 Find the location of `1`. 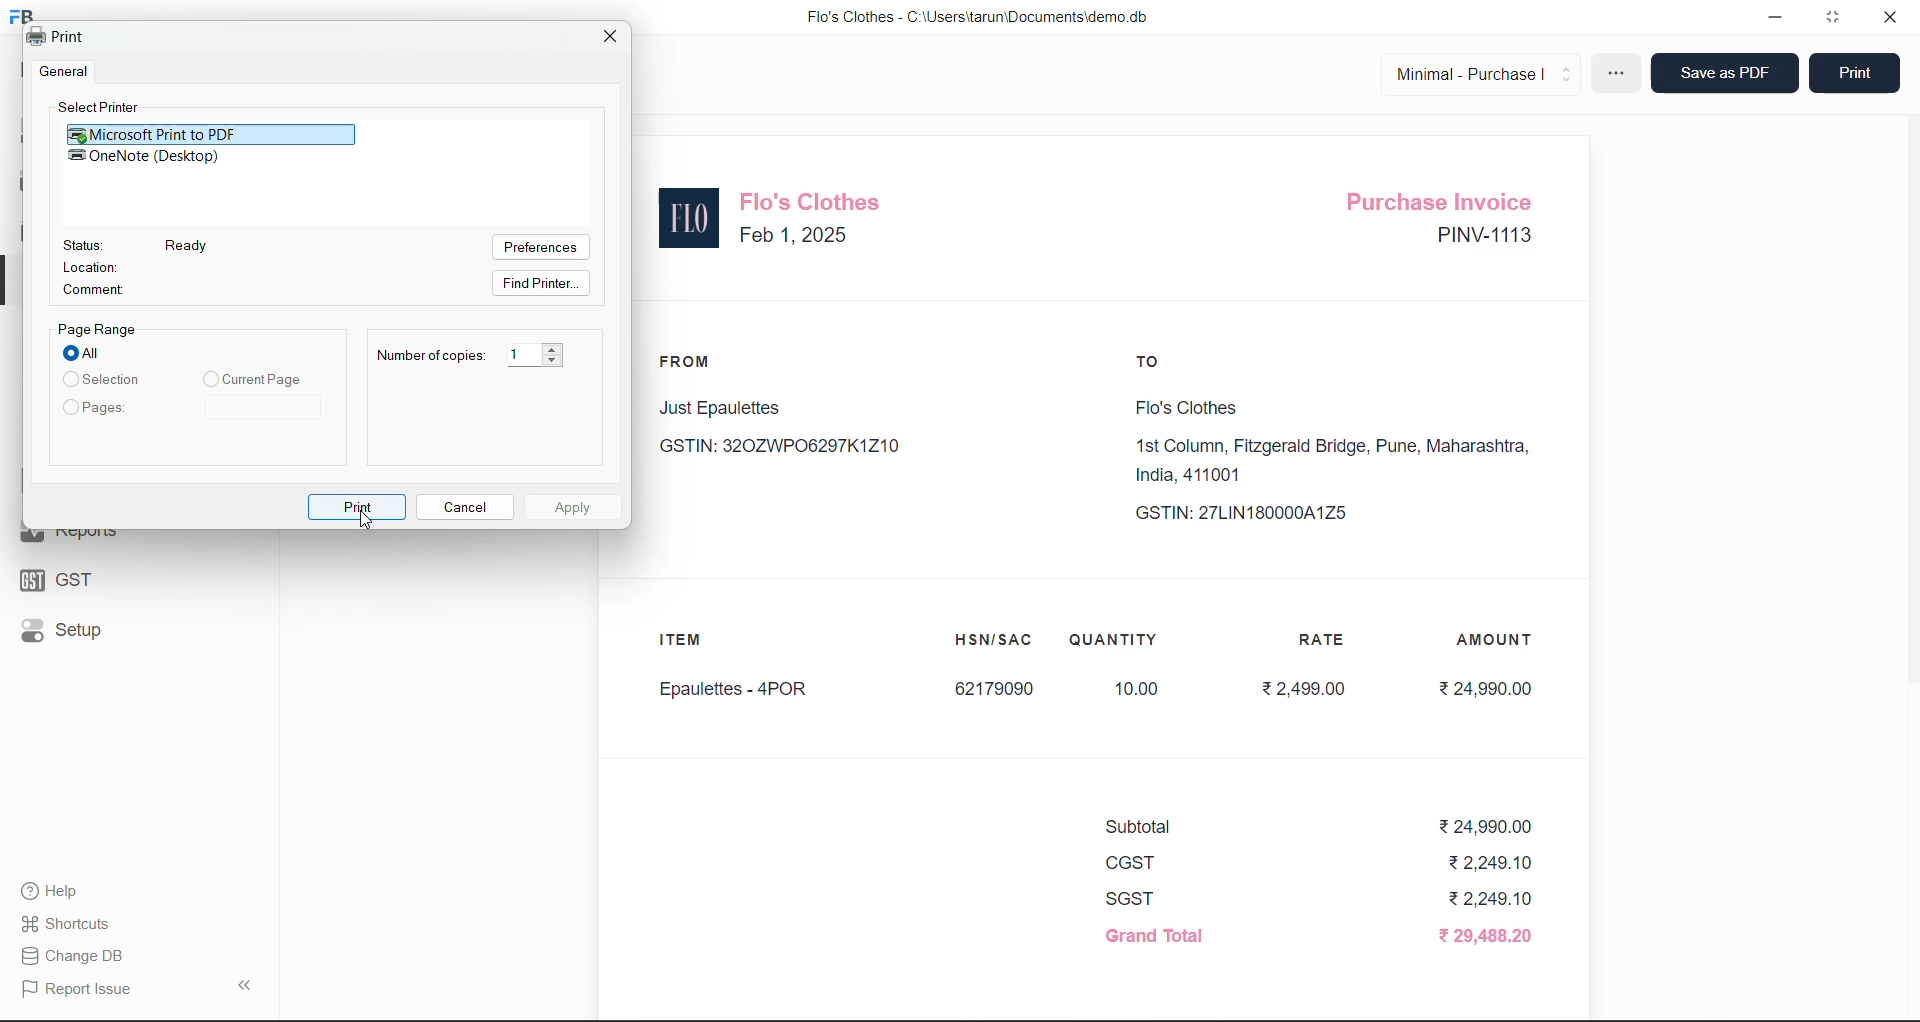

1 is located at coordinates (529, 356).